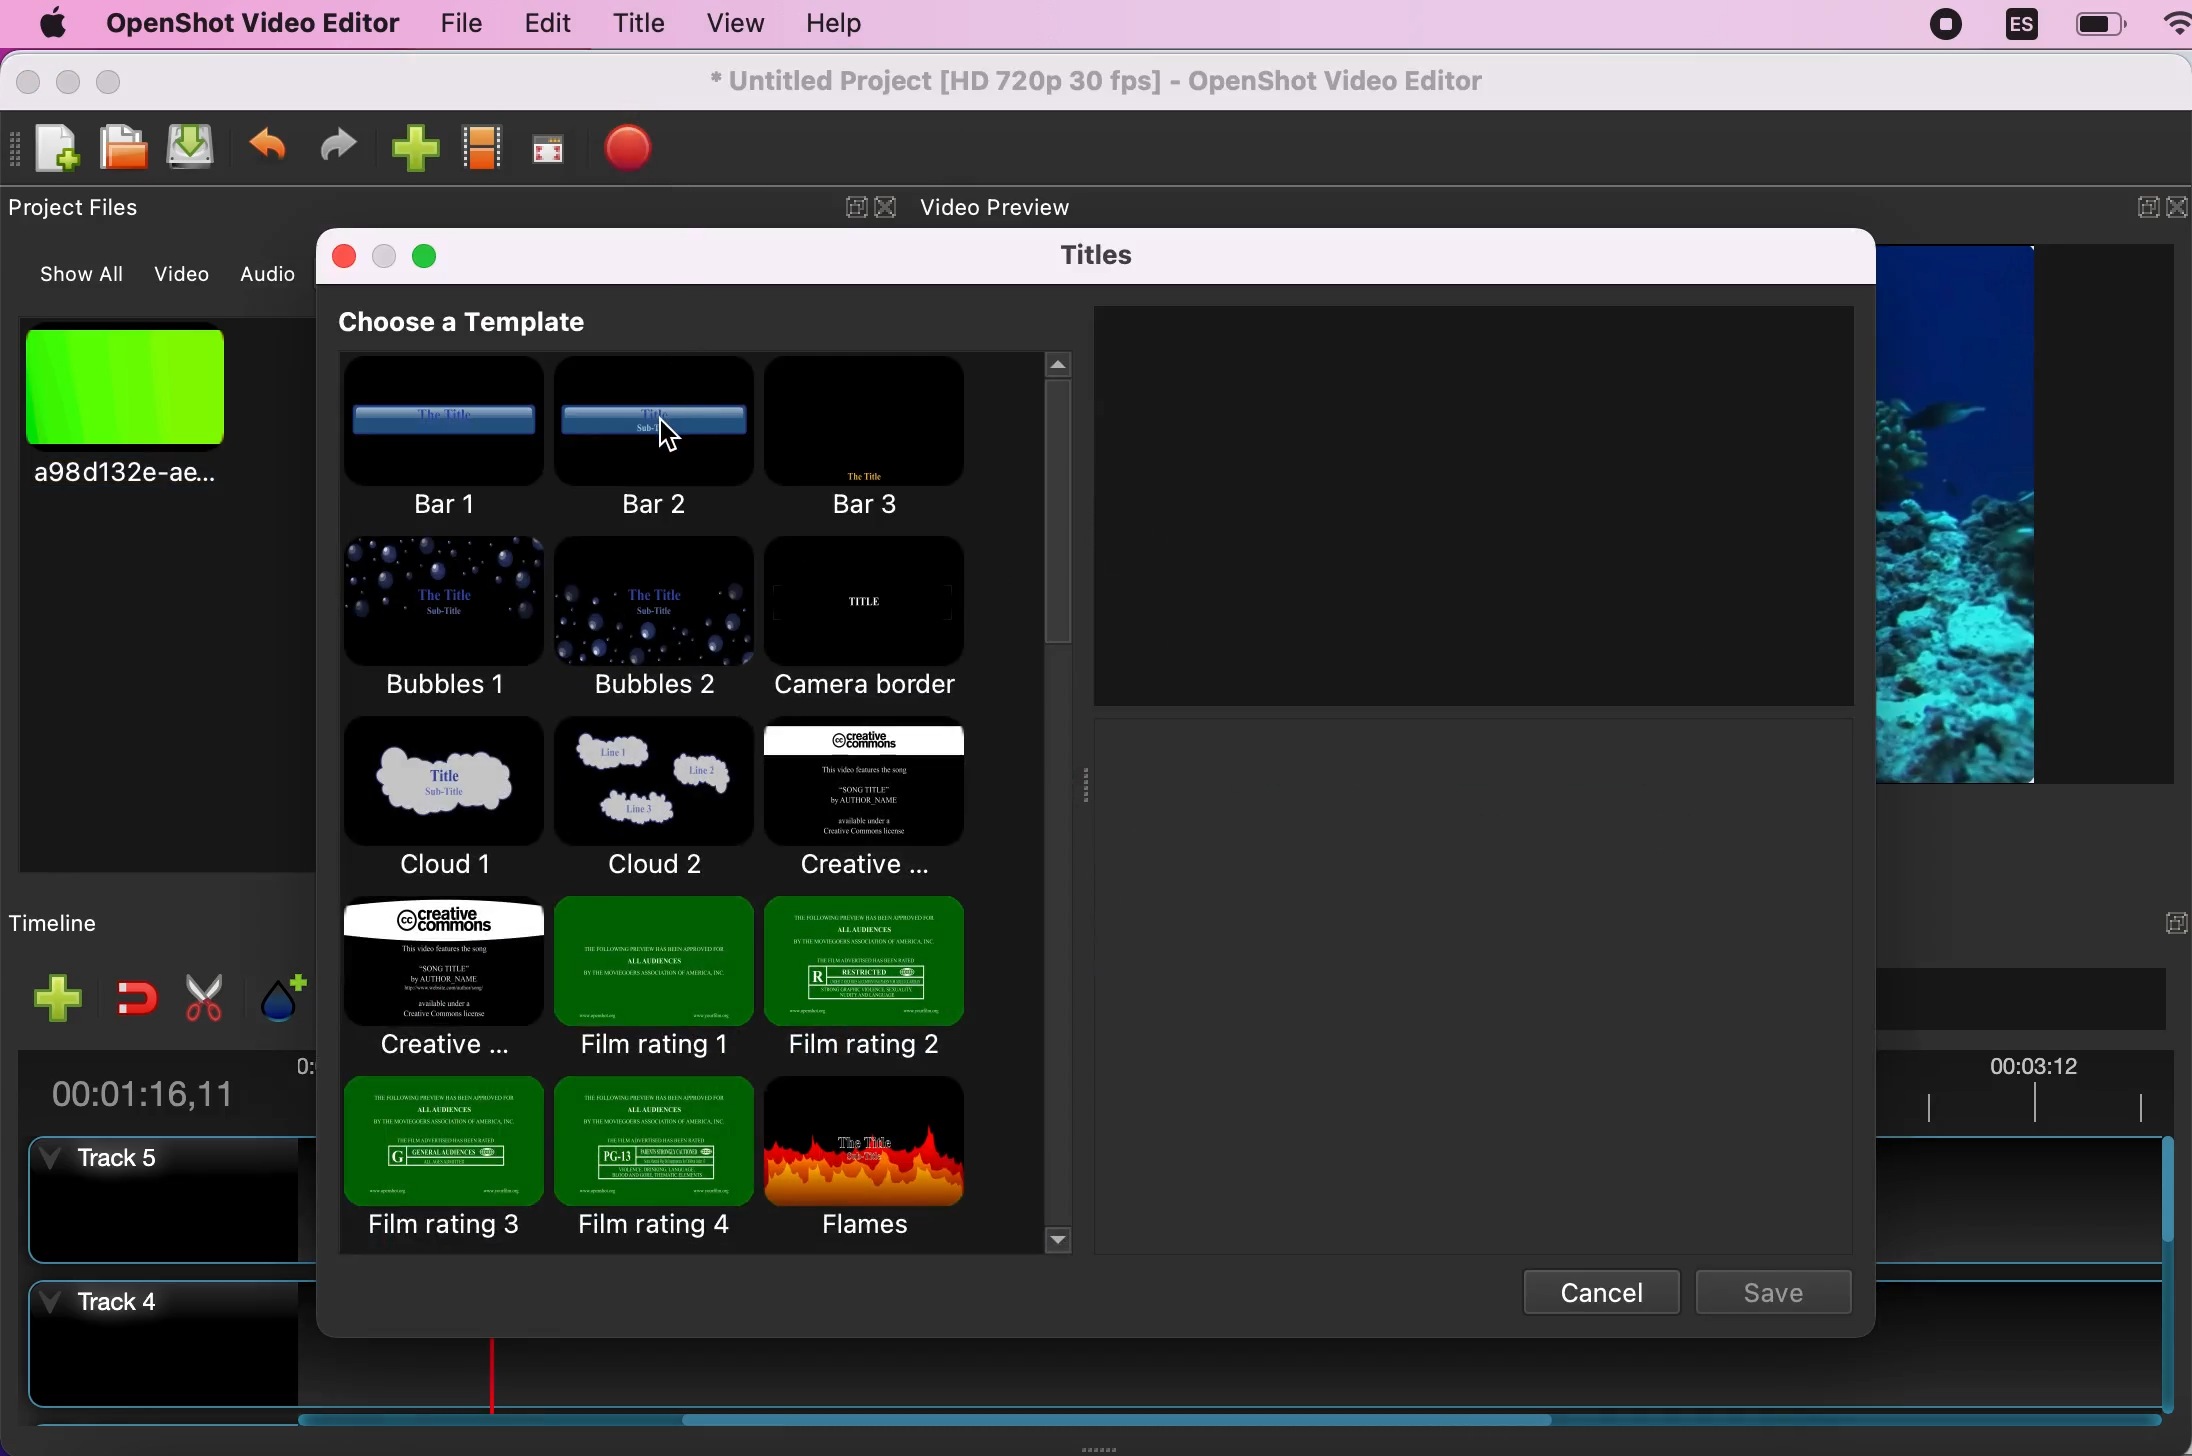 The width and height of the screenshot is (2192, 1456). I want to click on video preview, so click(1978, 511).